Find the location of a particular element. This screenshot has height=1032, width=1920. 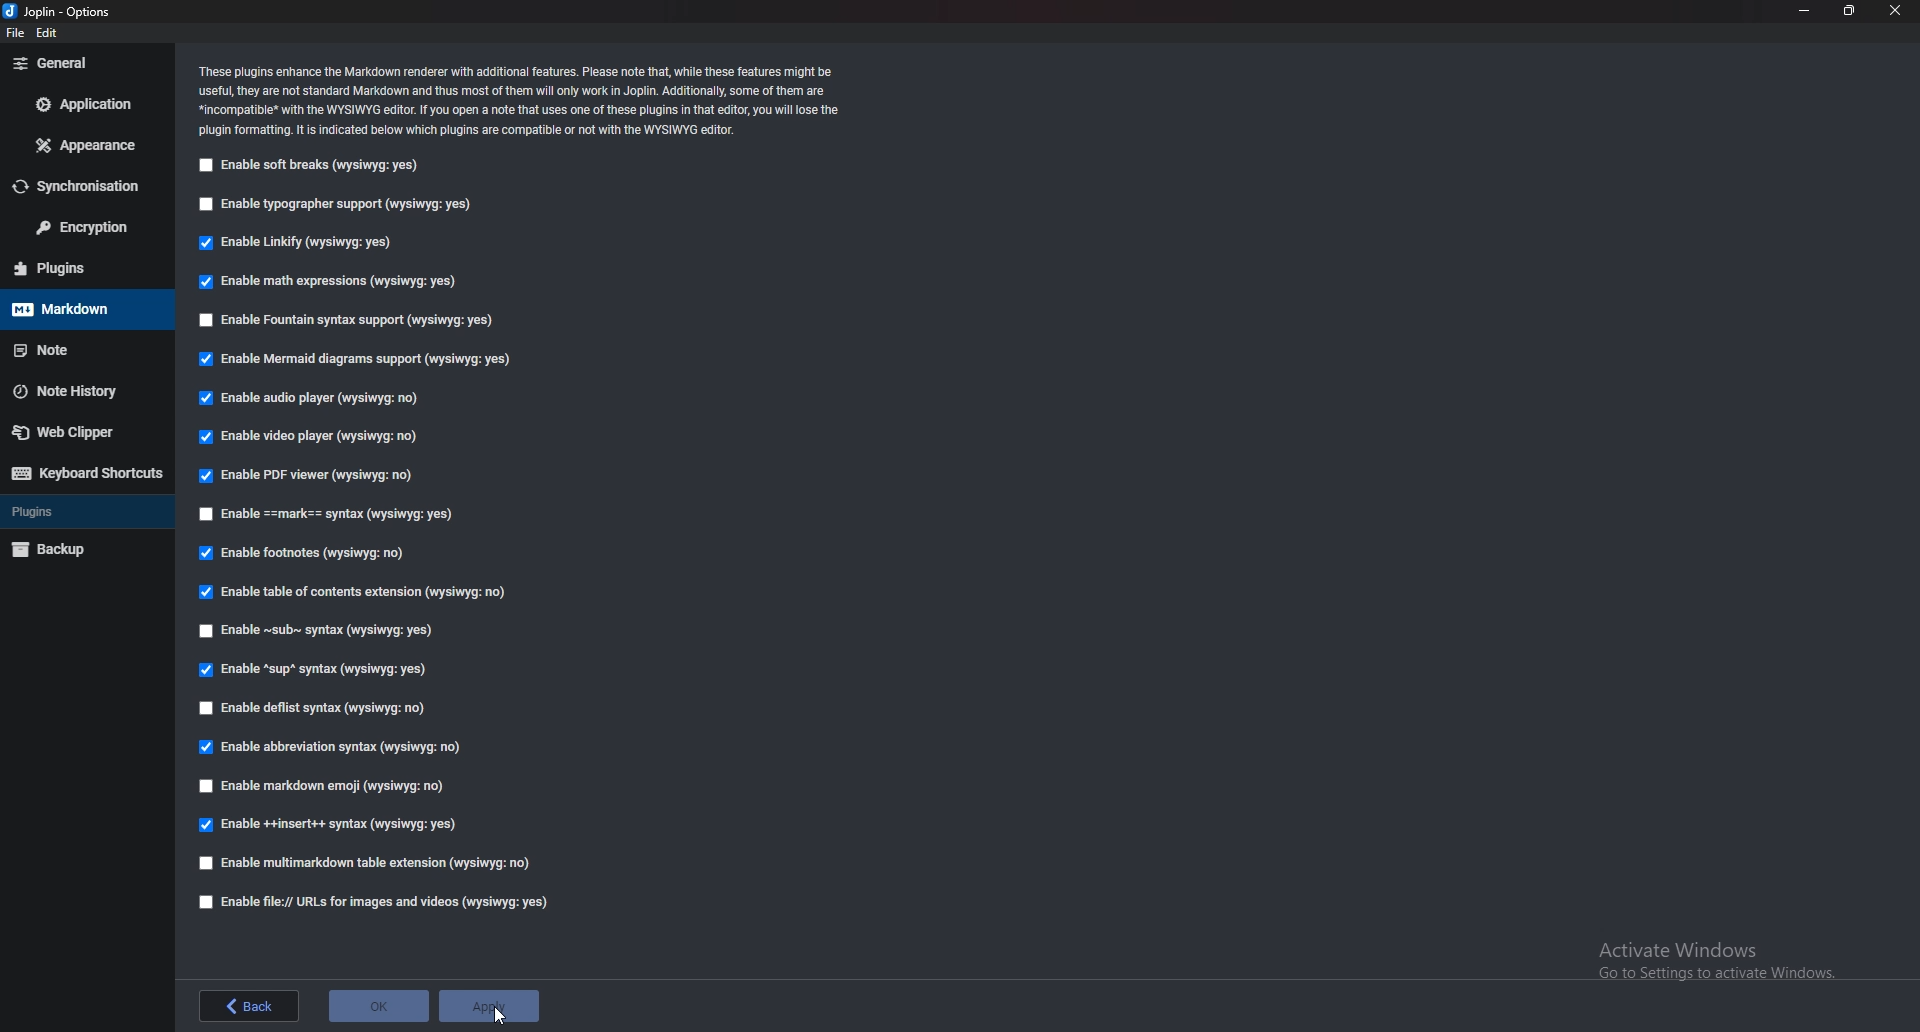

Enable audio player is located at coordinates (312, 401).